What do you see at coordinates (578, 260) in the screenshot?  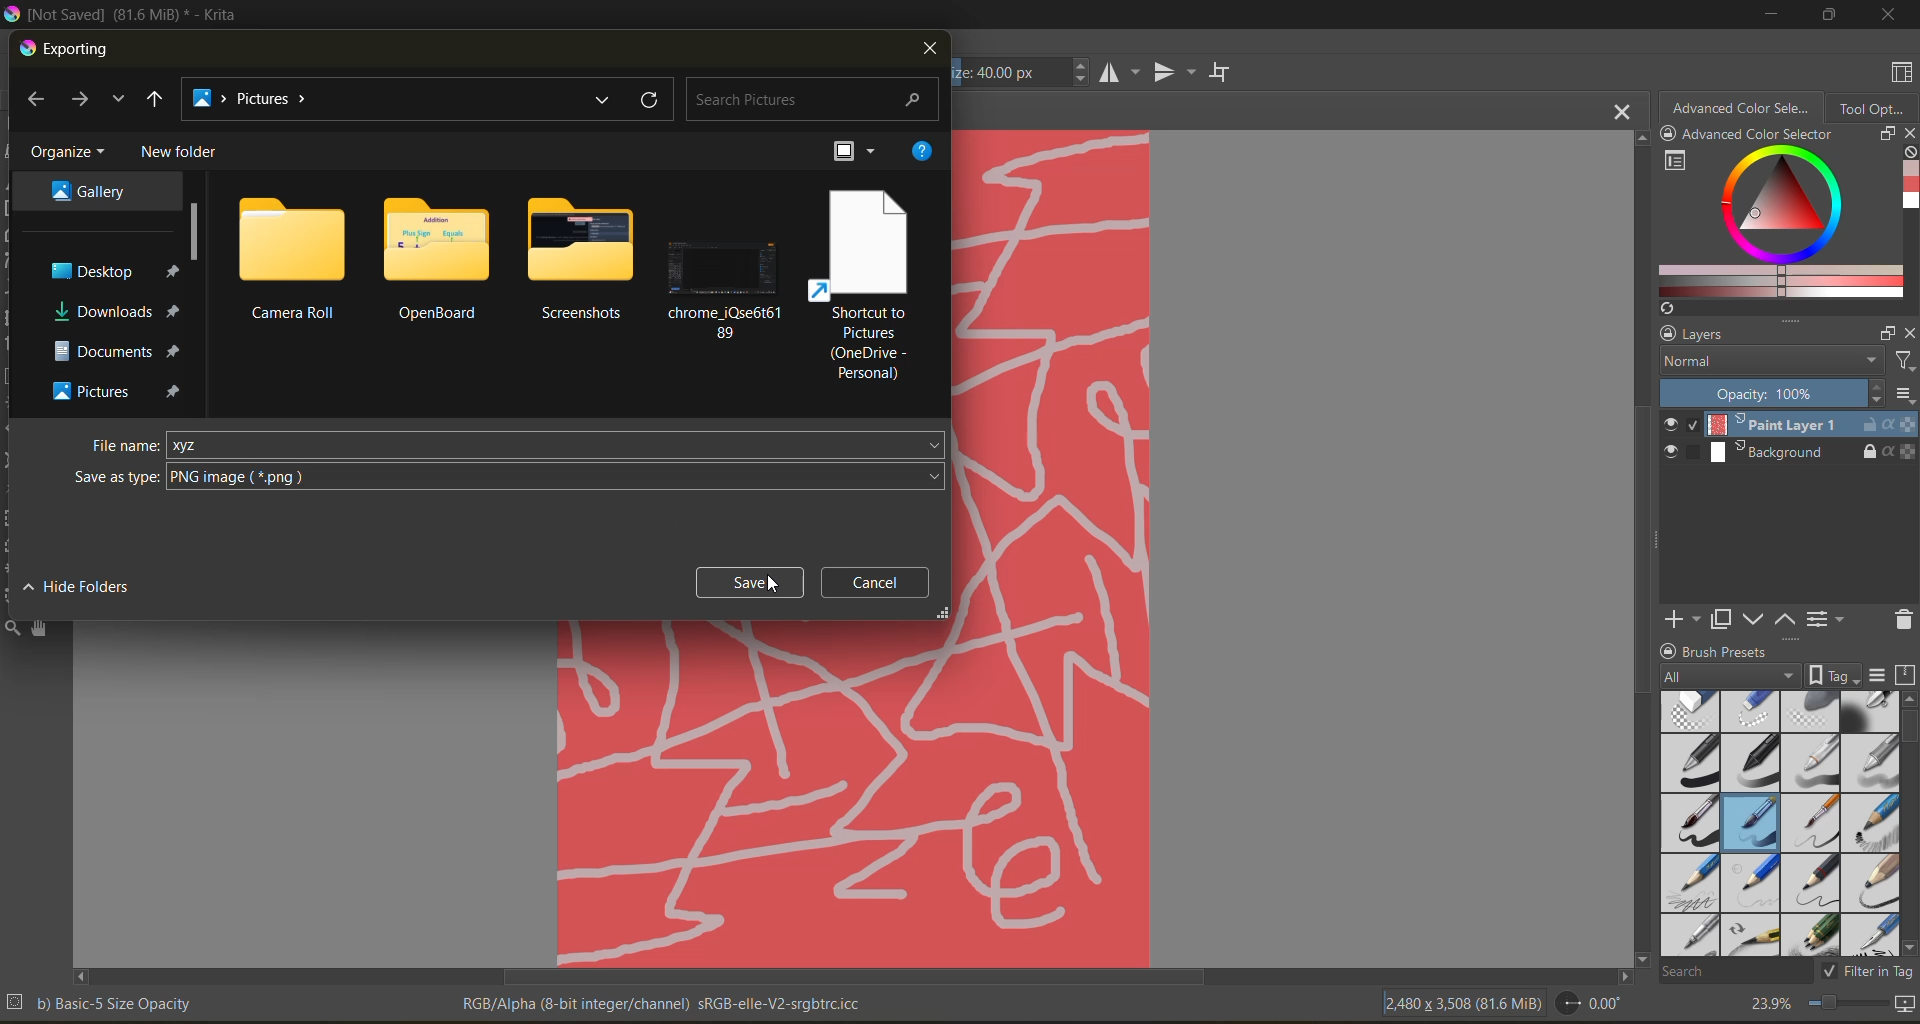 I see `folders` at bounding box center [578, 260].